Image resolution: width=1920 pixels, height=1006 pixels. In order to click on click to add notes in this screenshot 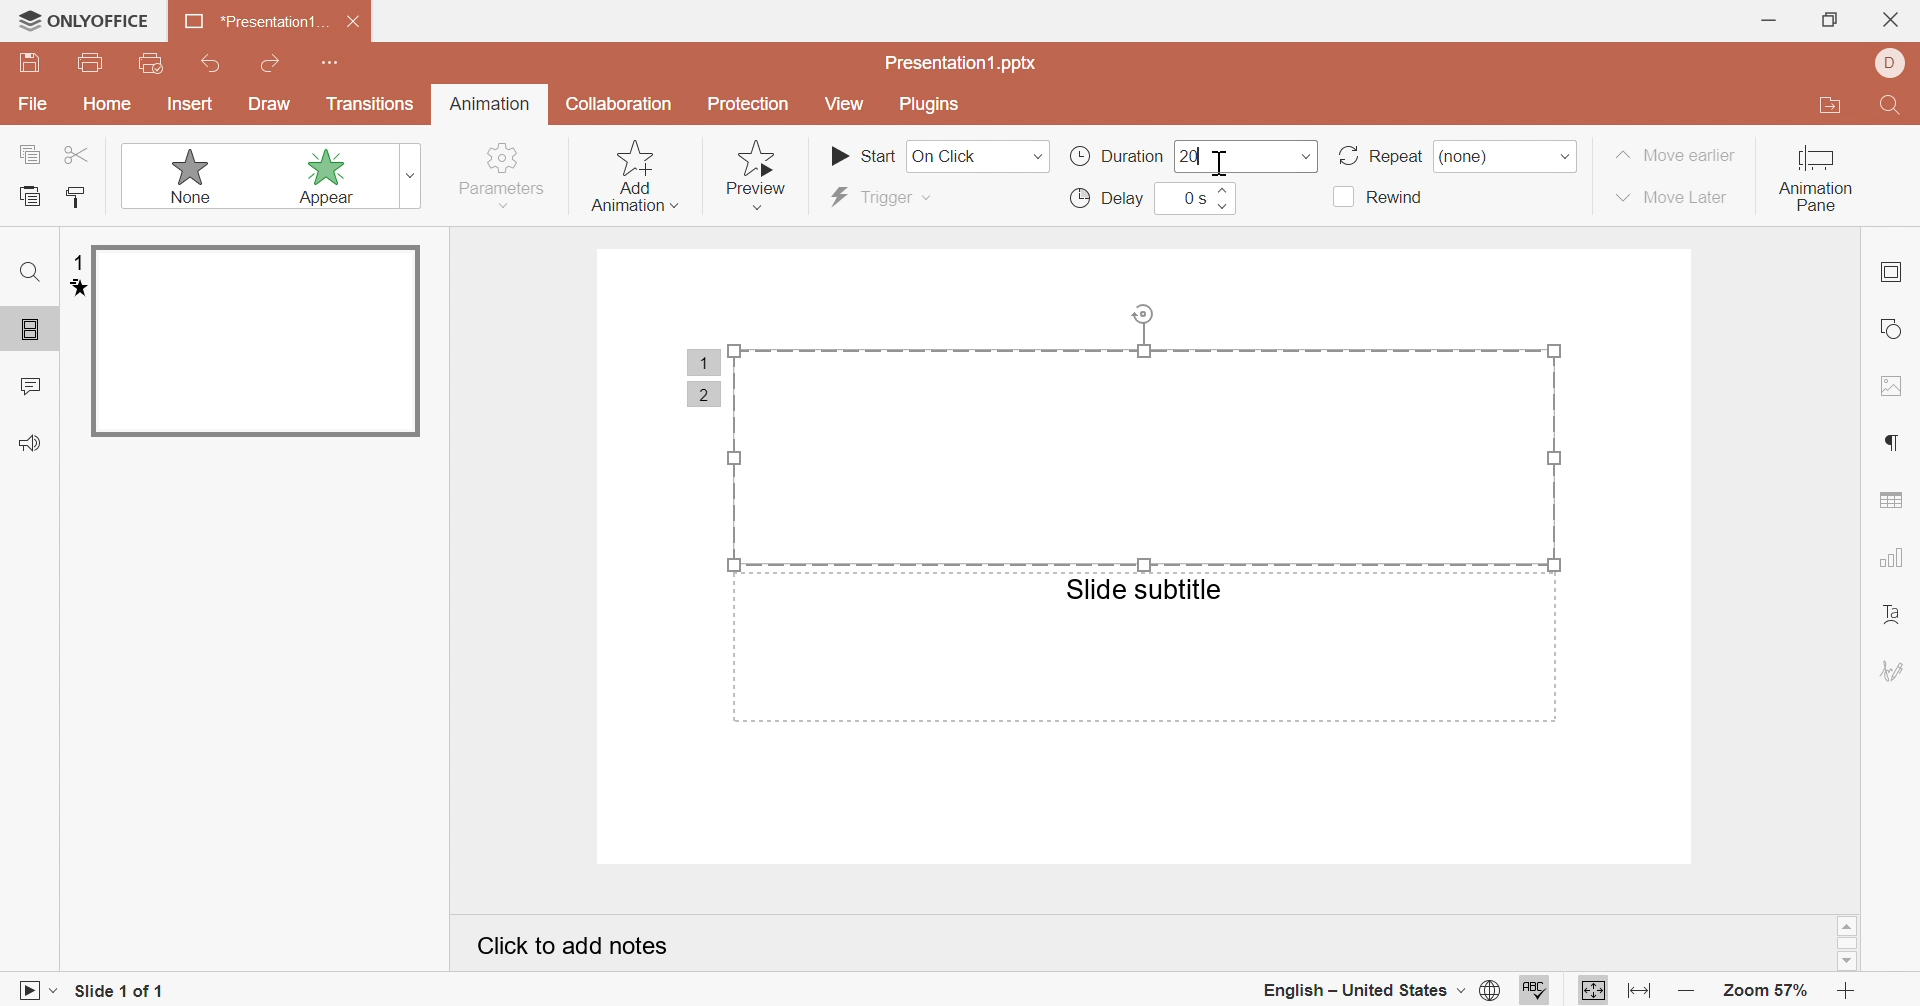, I will do `click(569, 943)`.